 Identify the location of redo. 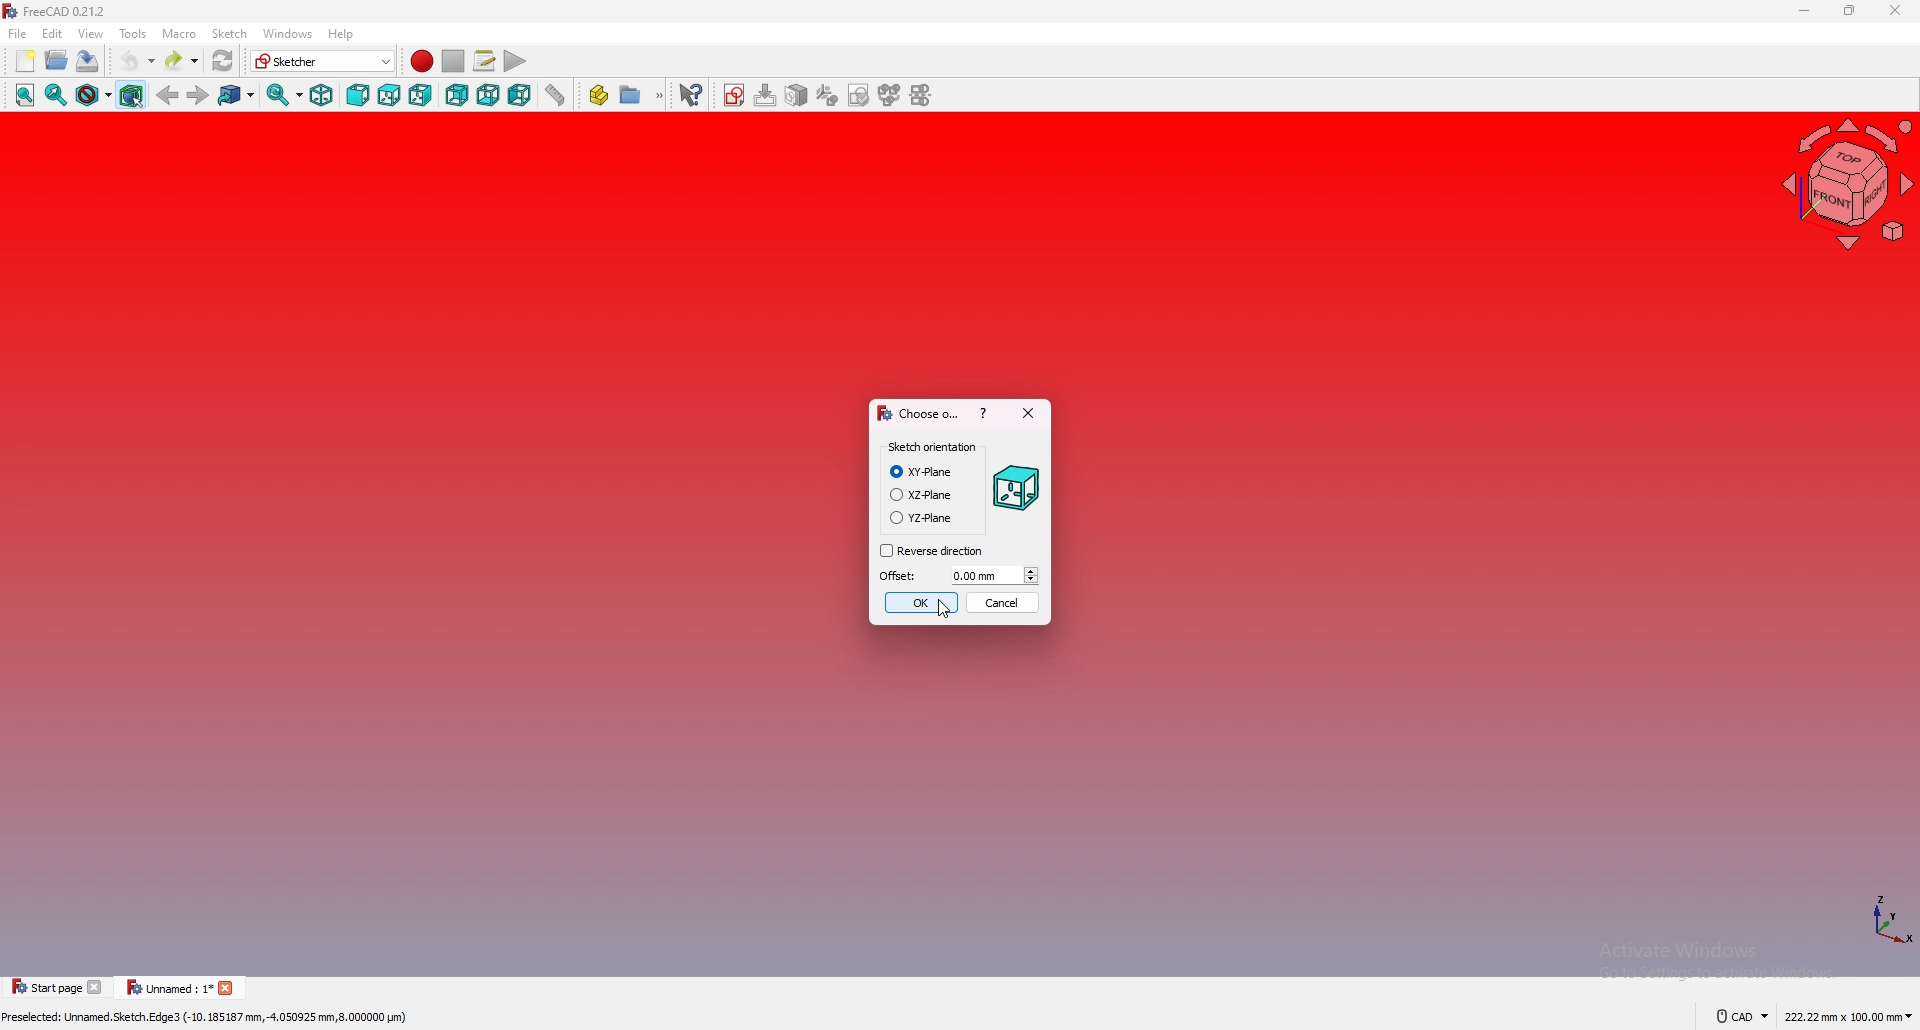
(183, 60).